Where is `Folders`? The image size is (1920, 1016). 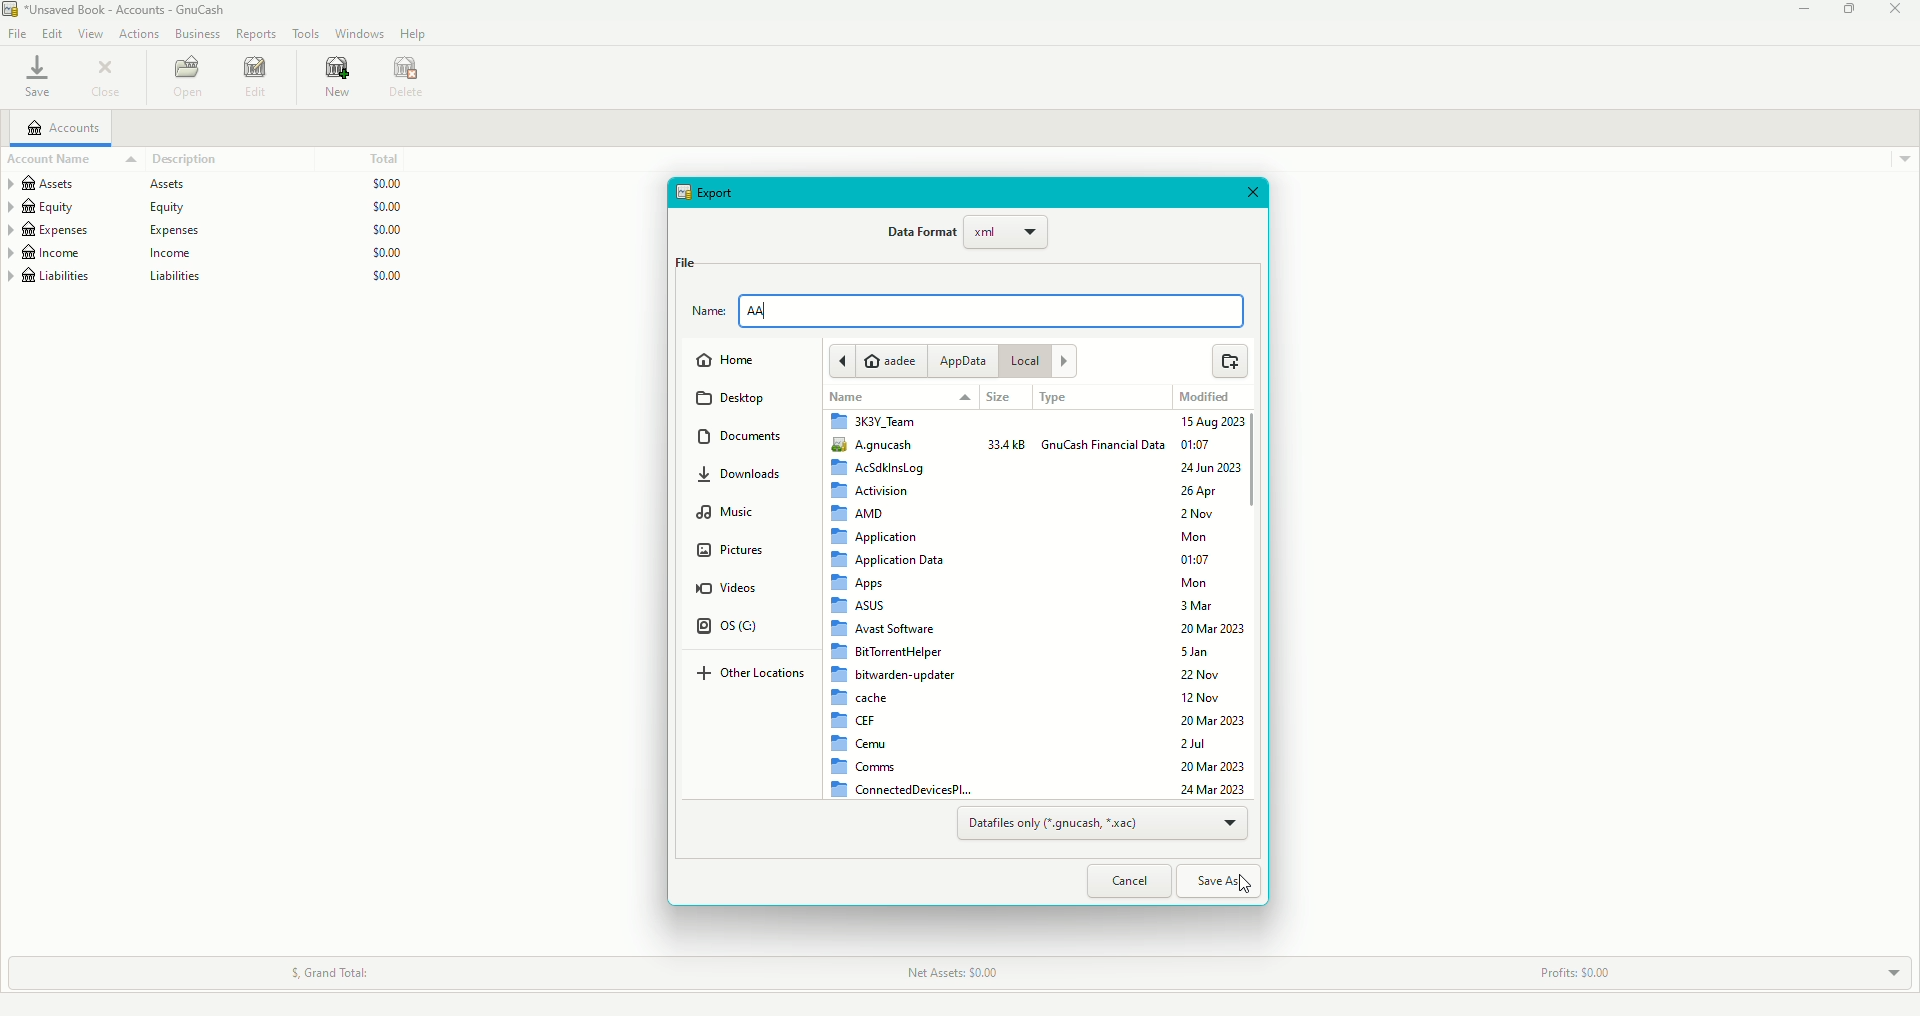
Folders is located at coordinates (902, 604).